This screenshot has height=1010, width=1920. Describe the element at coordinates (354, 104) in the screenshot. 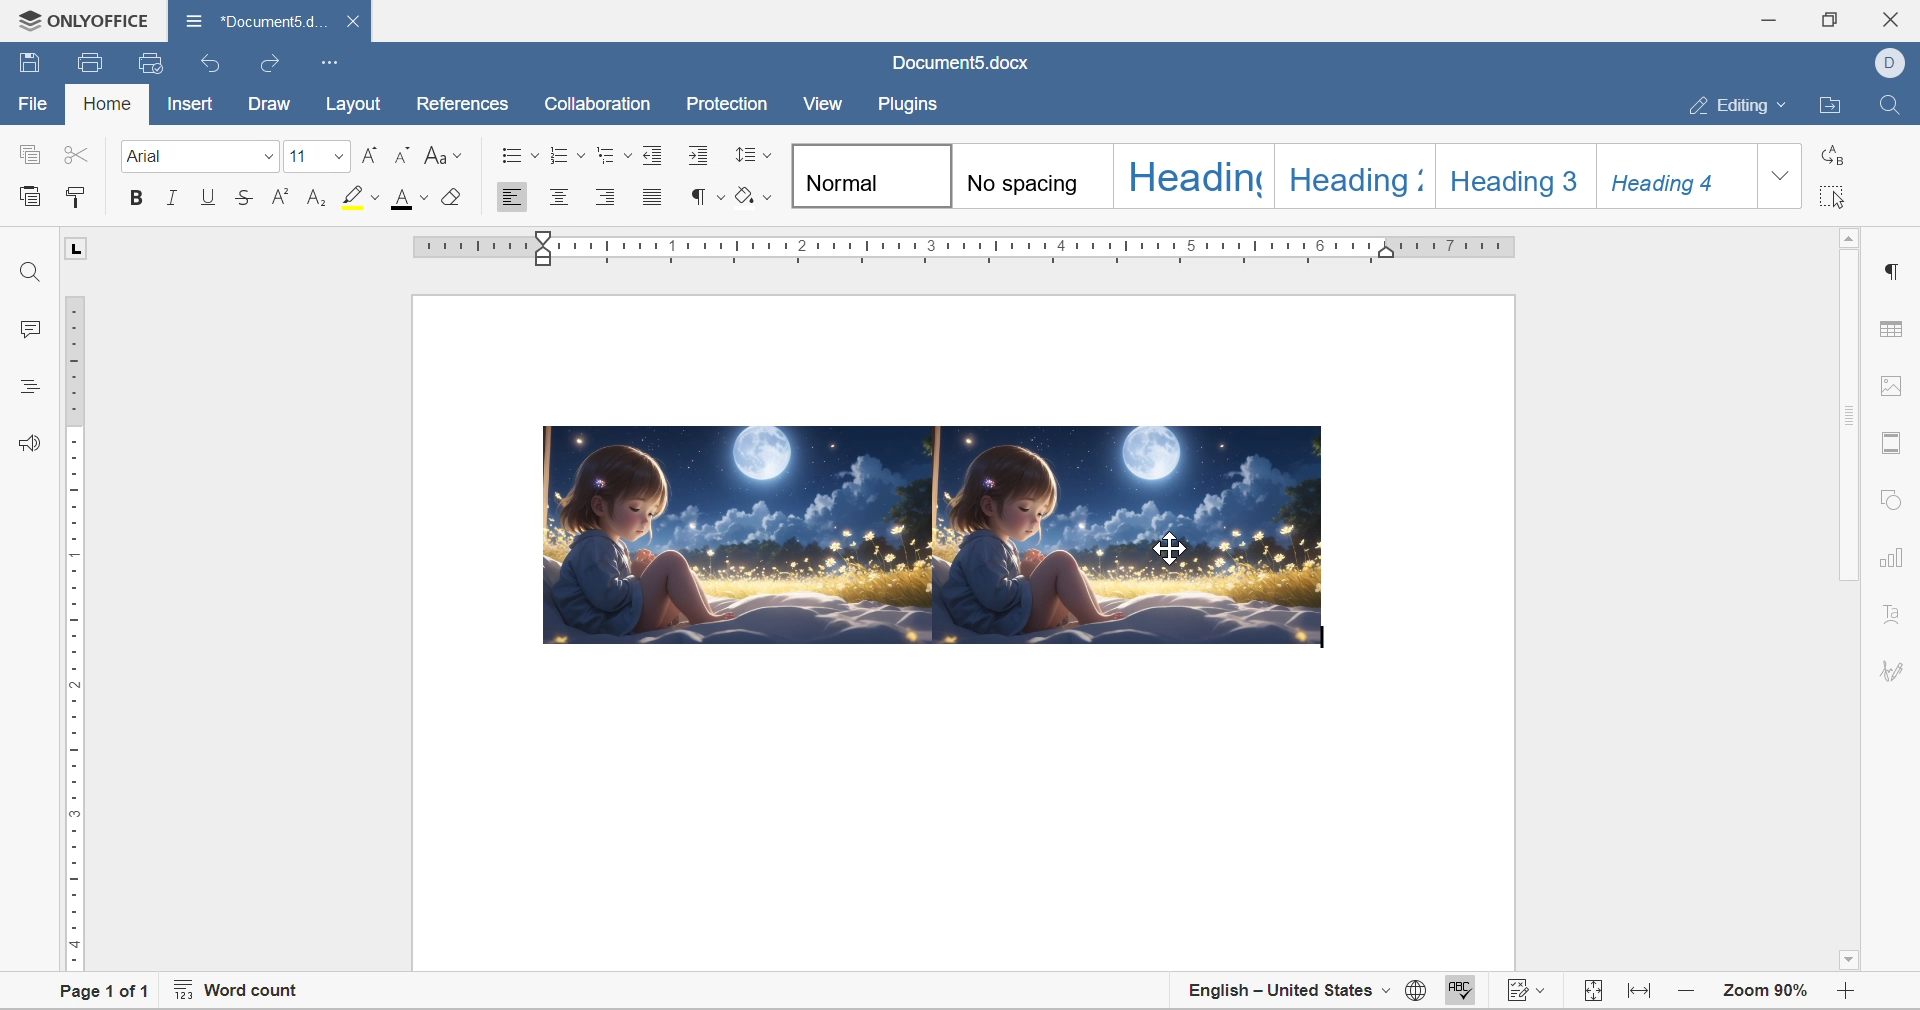

I see `layout` at that location.